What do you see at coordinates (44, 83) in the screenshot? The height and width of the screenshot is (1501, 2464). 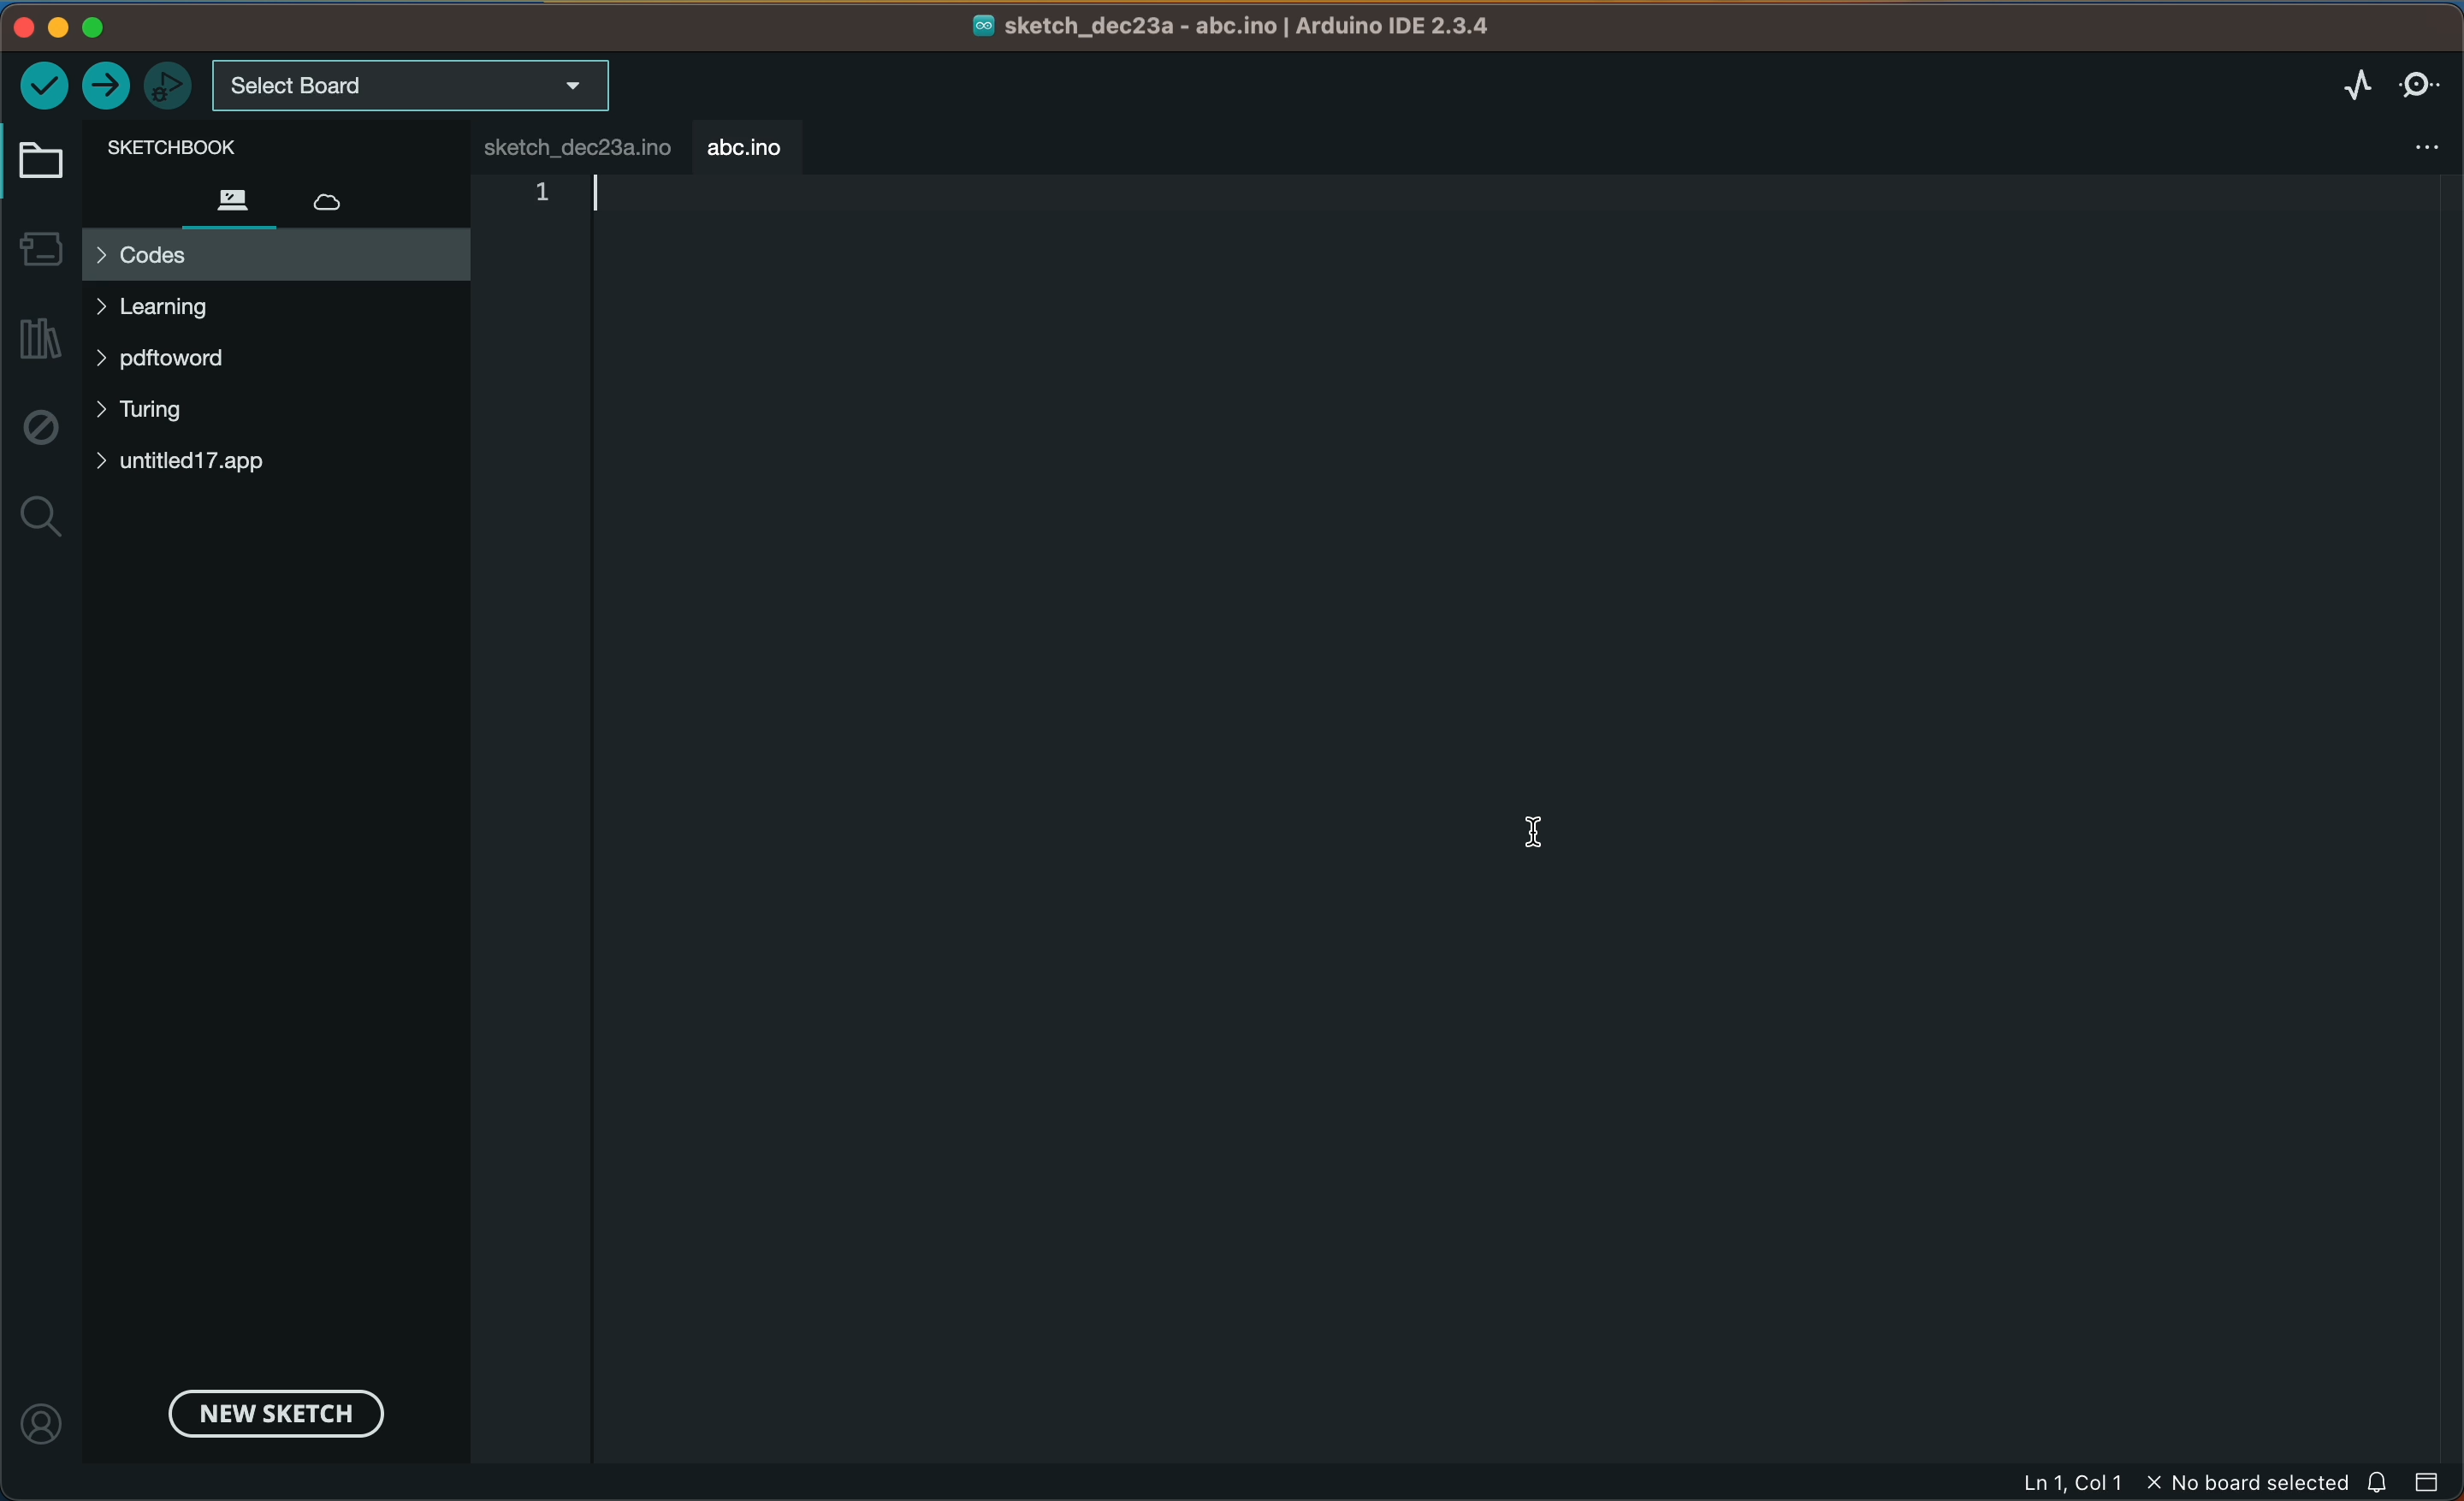 I see `verify` at bounding box center [44, 83].